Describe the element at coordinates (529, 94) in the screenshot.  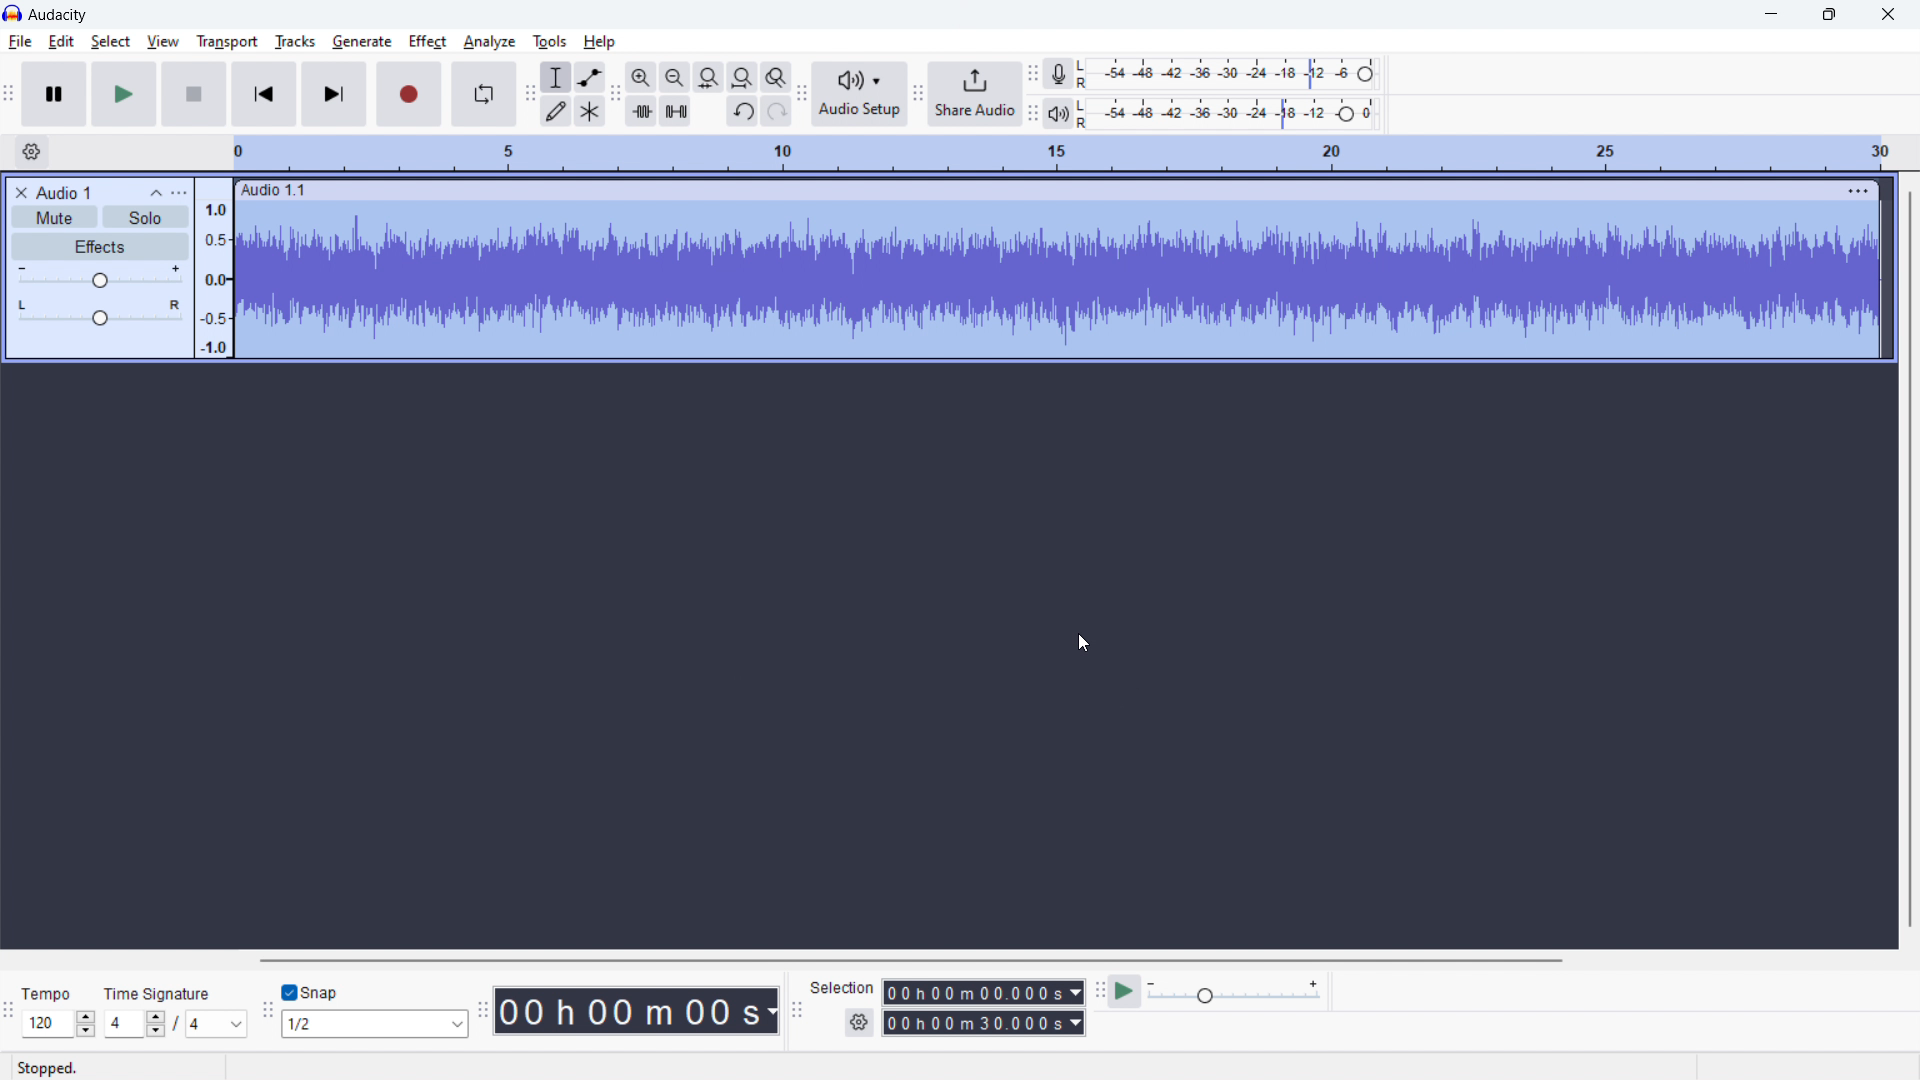
I see `tools toolbar` at that location.